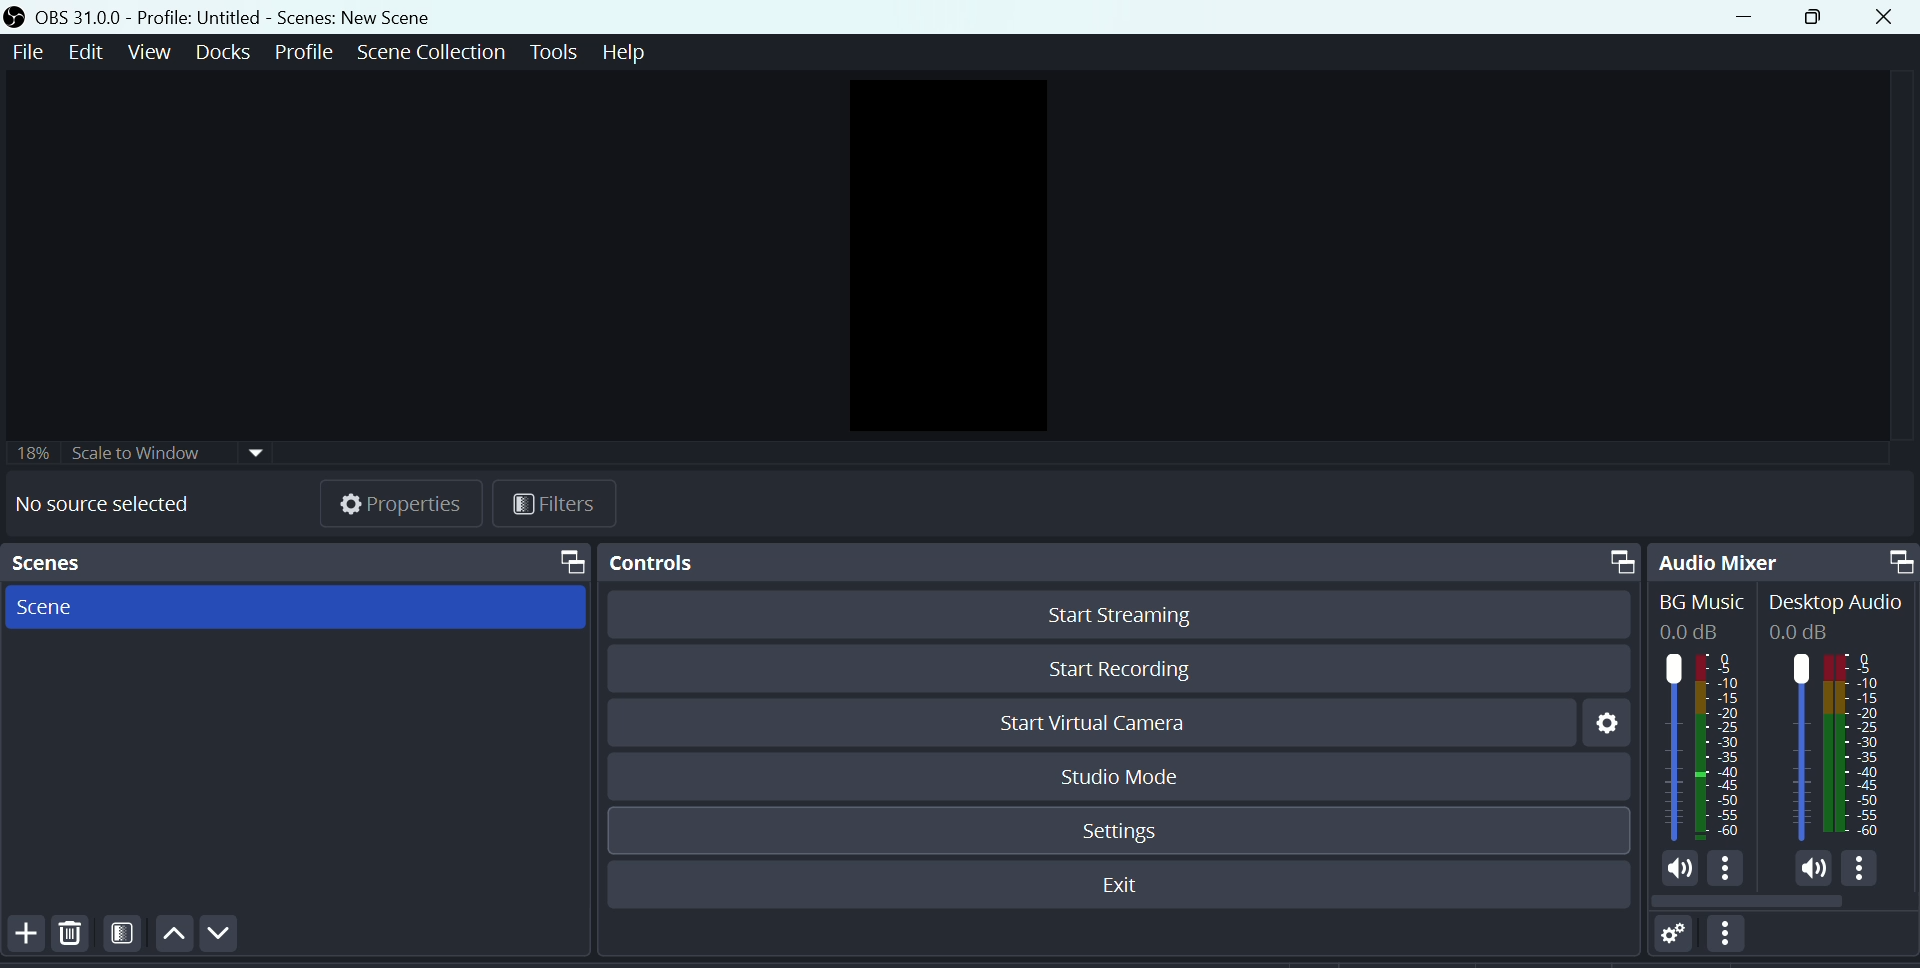  I want to click on Maximise, so click(1819, 20).